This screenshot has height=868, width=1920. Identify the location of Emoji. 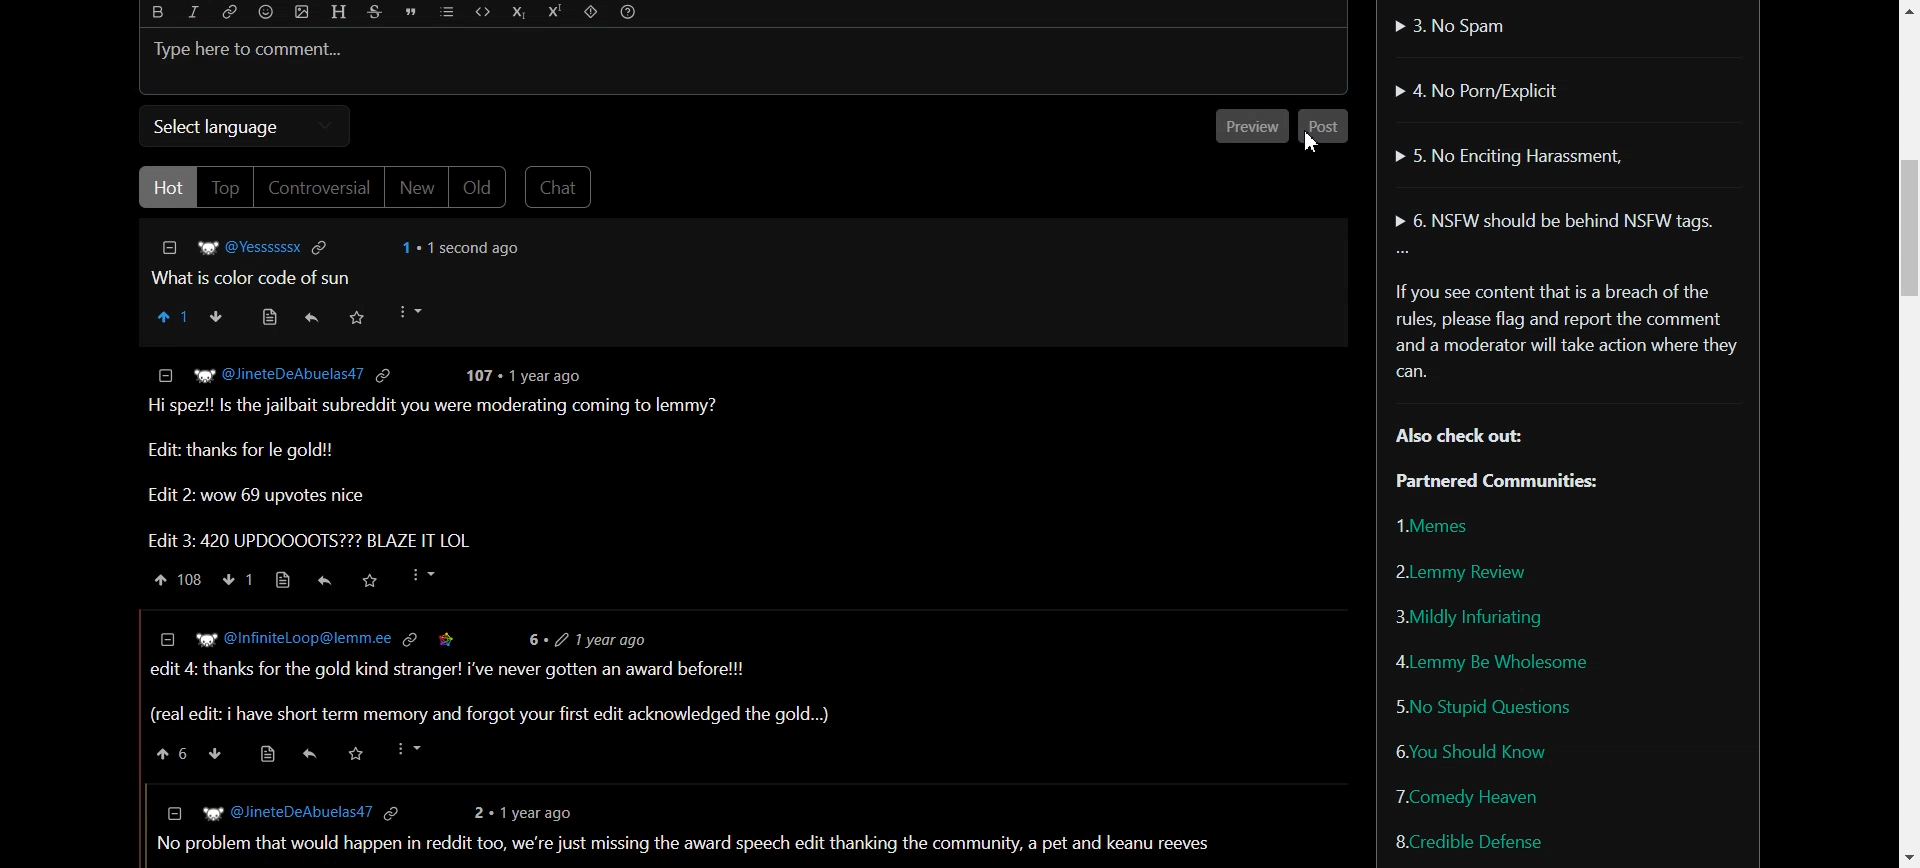
(265, 12).